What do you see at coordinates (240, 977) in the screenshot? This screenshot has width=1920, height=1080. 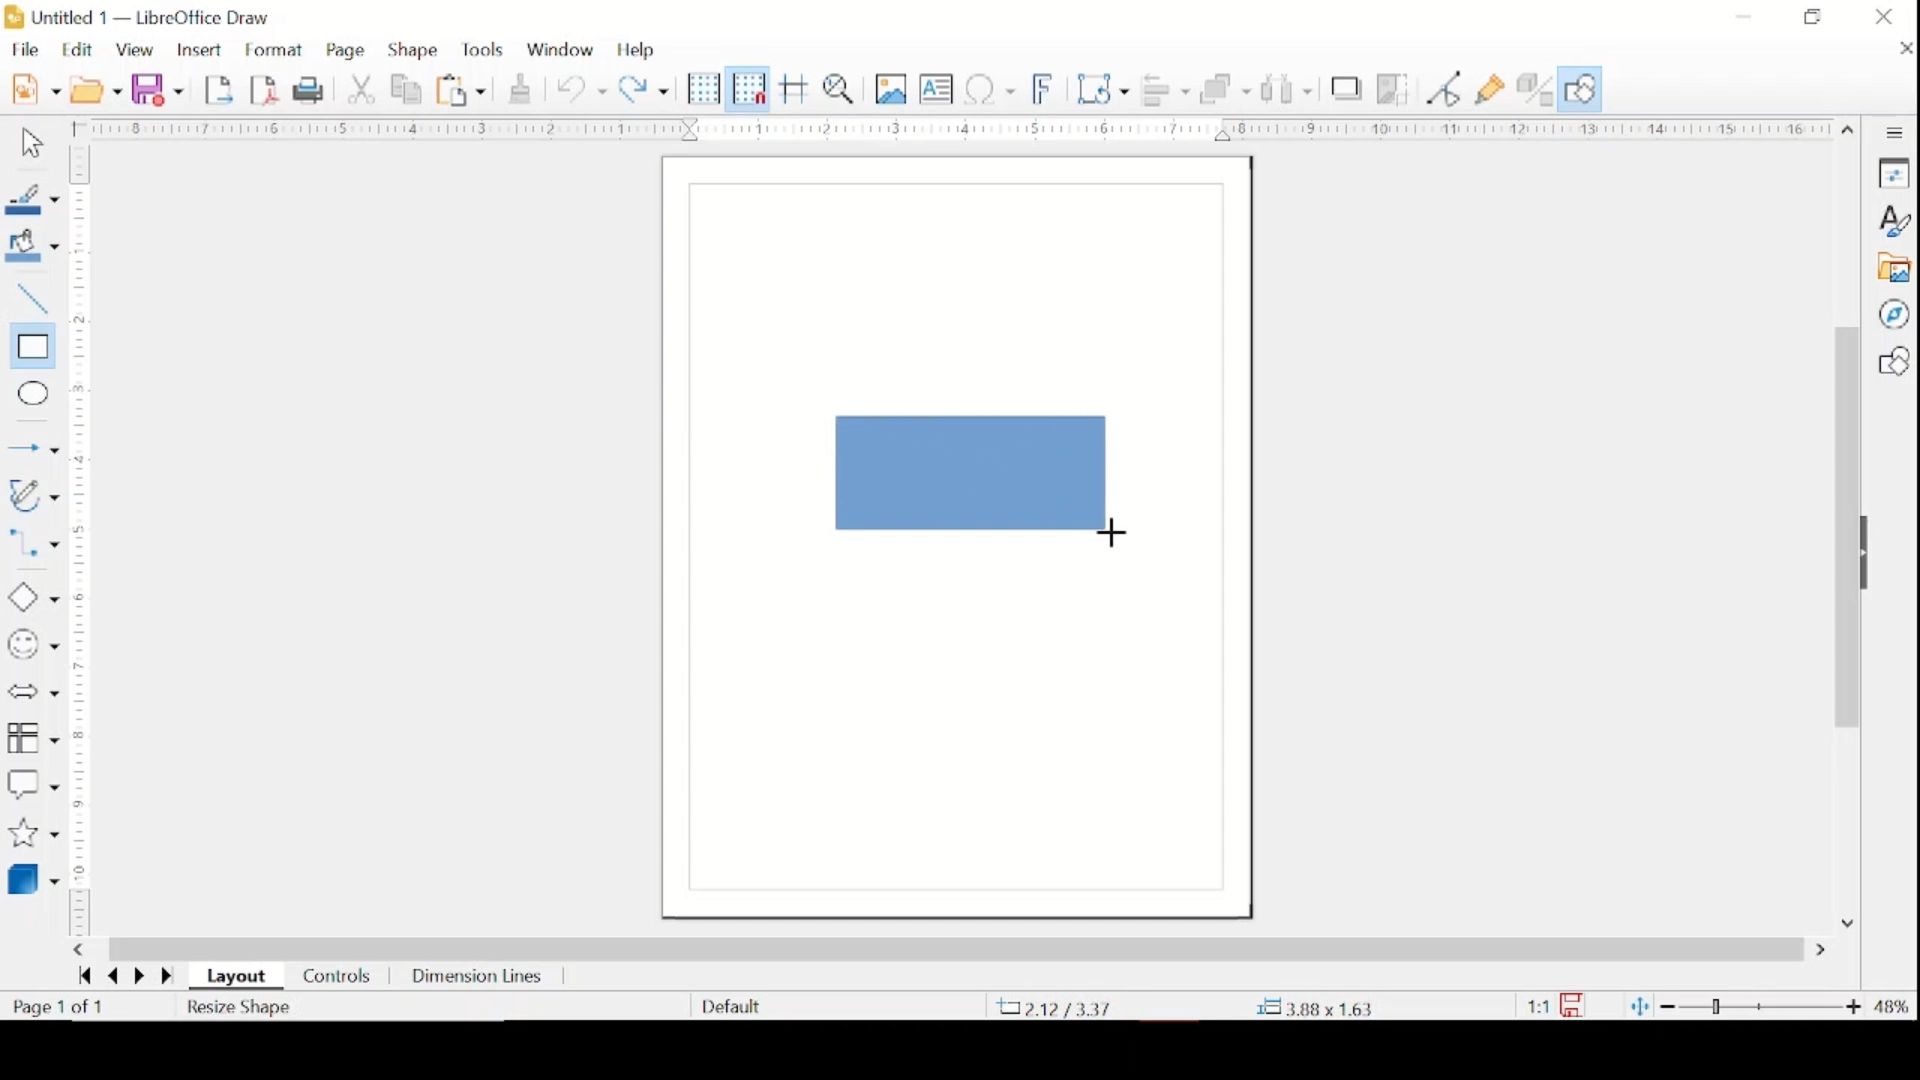 I see `layout` at bounding box center [240, 977].